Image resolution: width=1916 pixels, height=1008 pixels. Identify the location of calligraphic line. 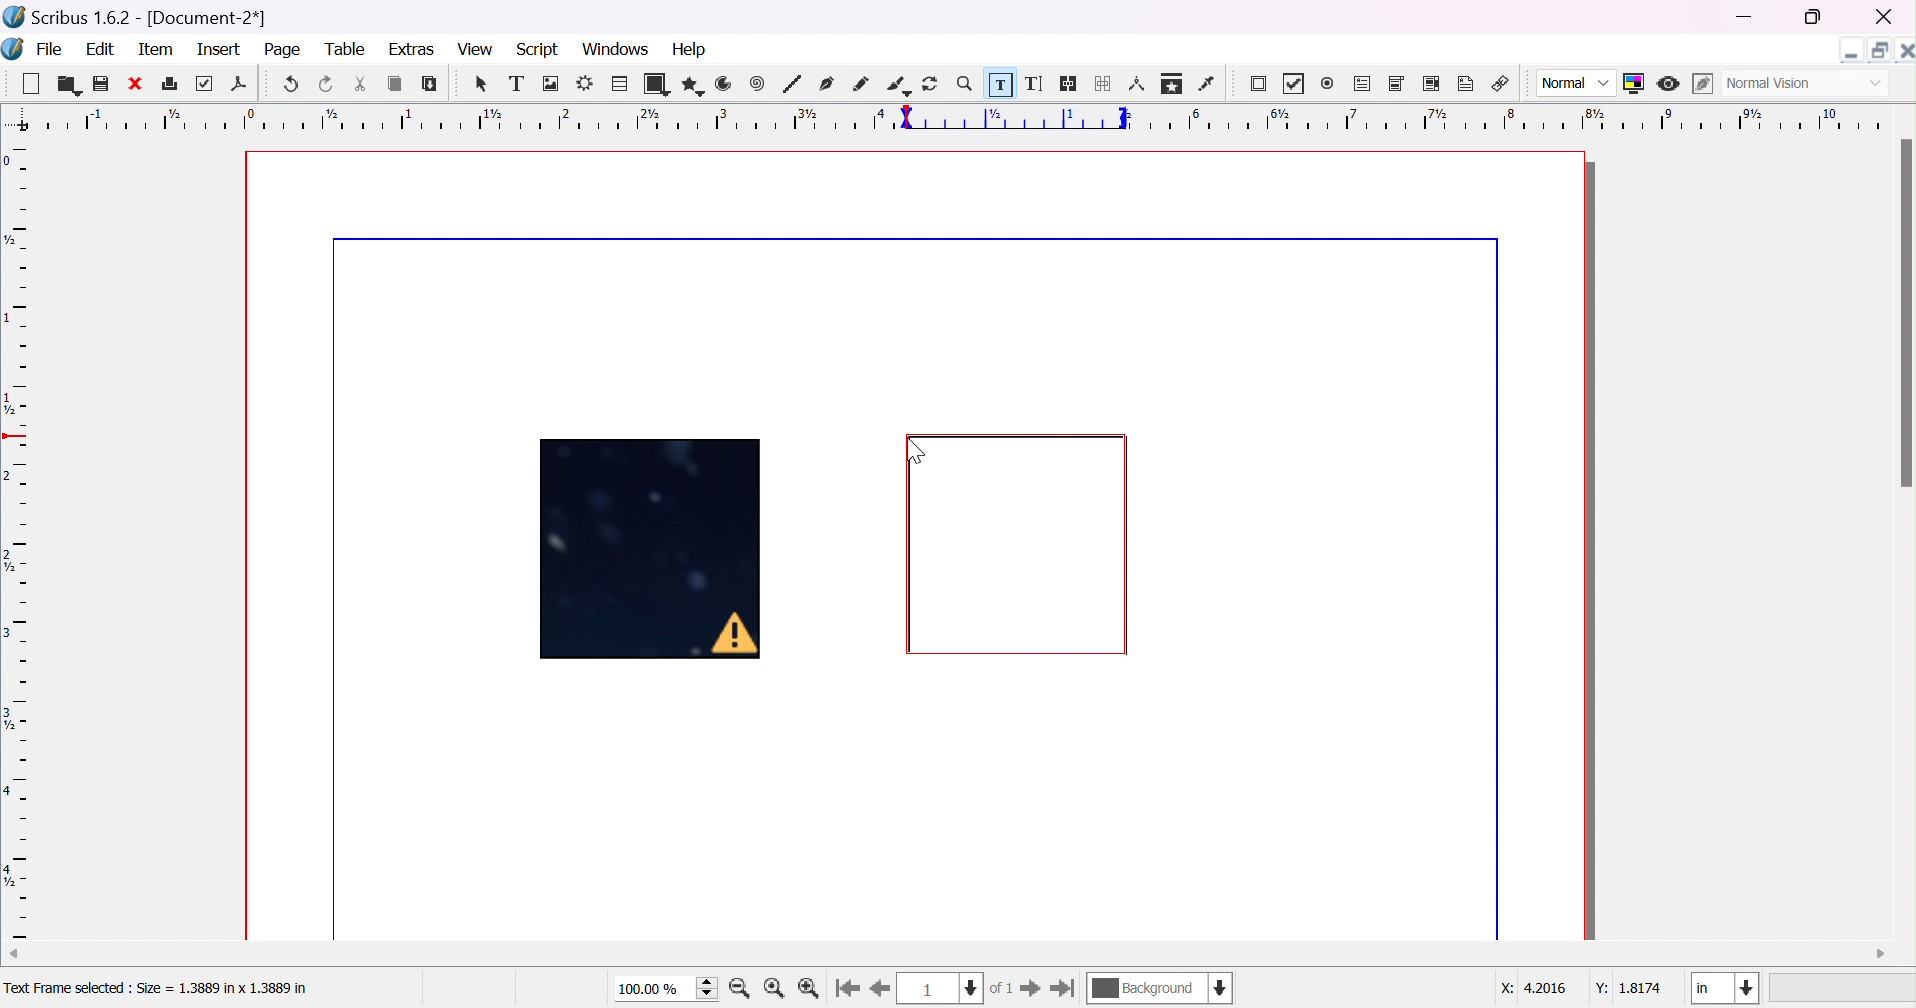
(897, 82).